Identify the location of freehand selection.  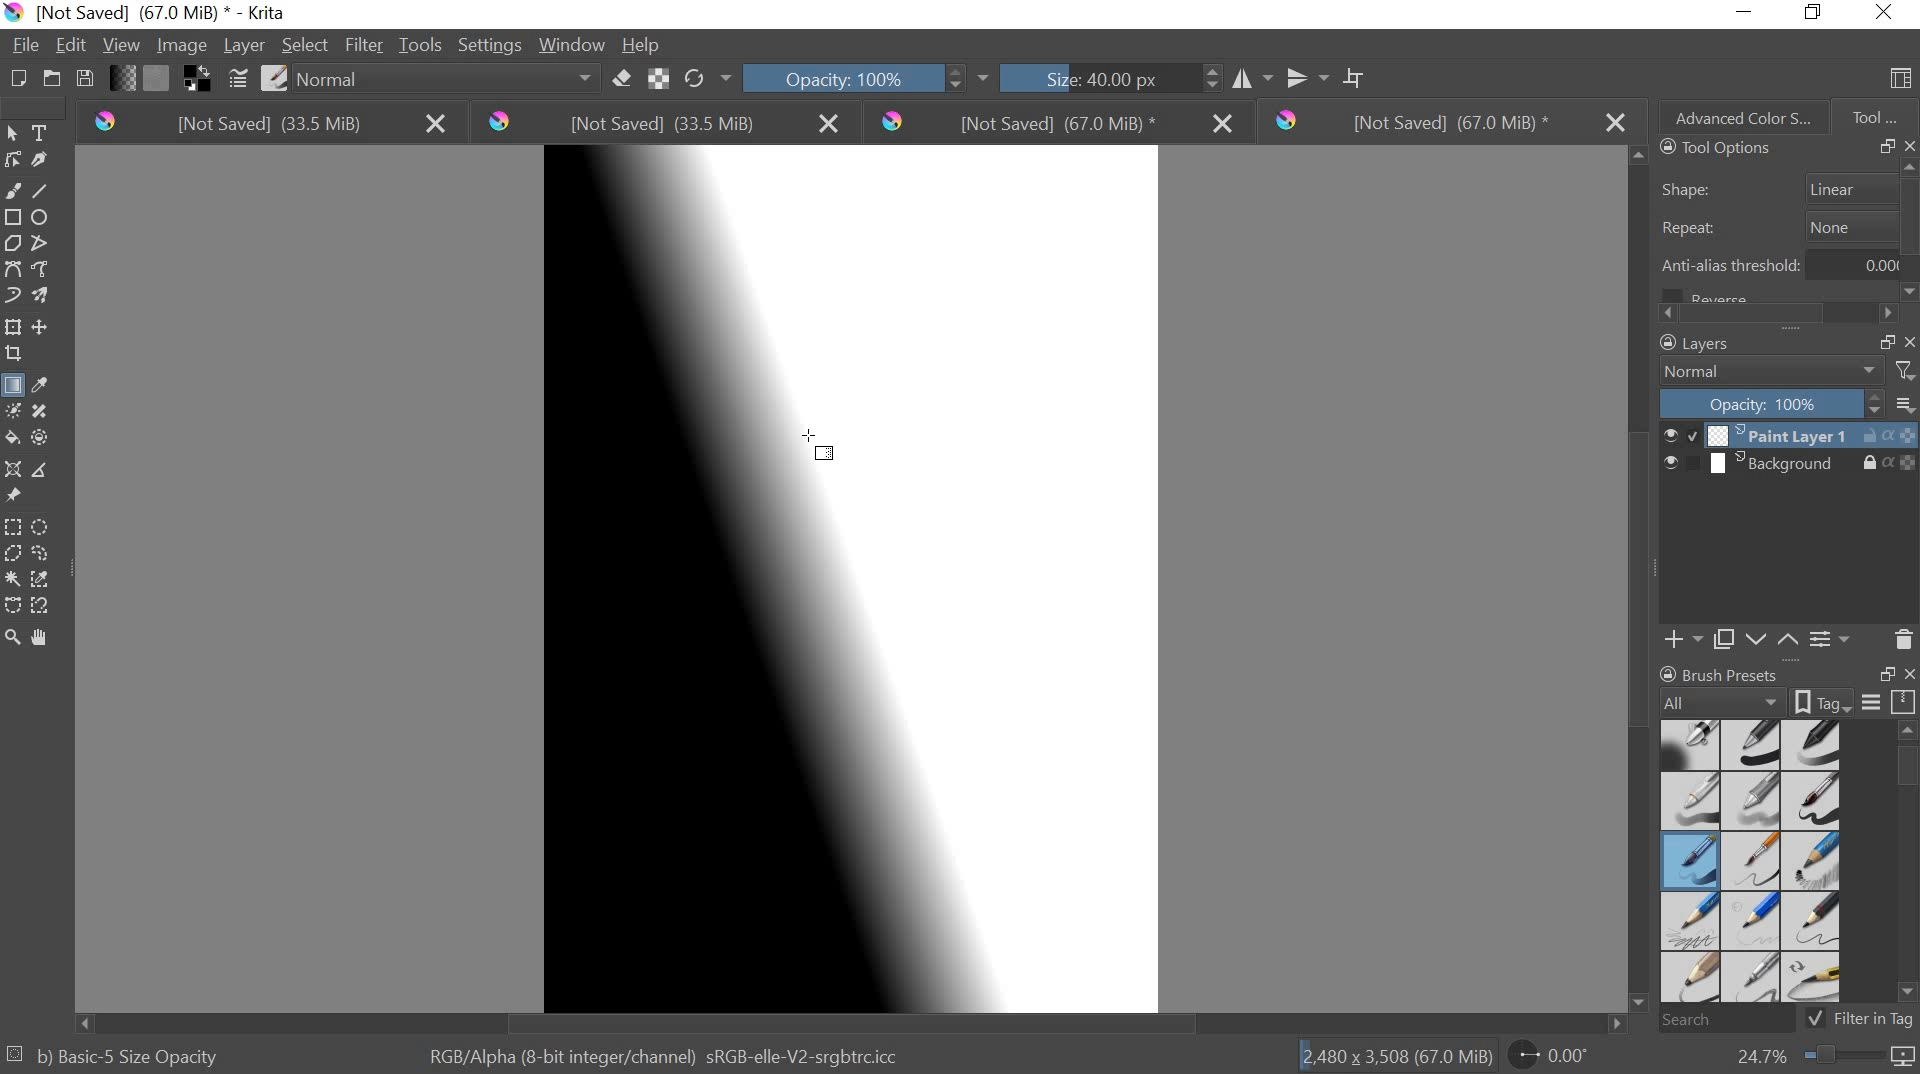
(44, 555).